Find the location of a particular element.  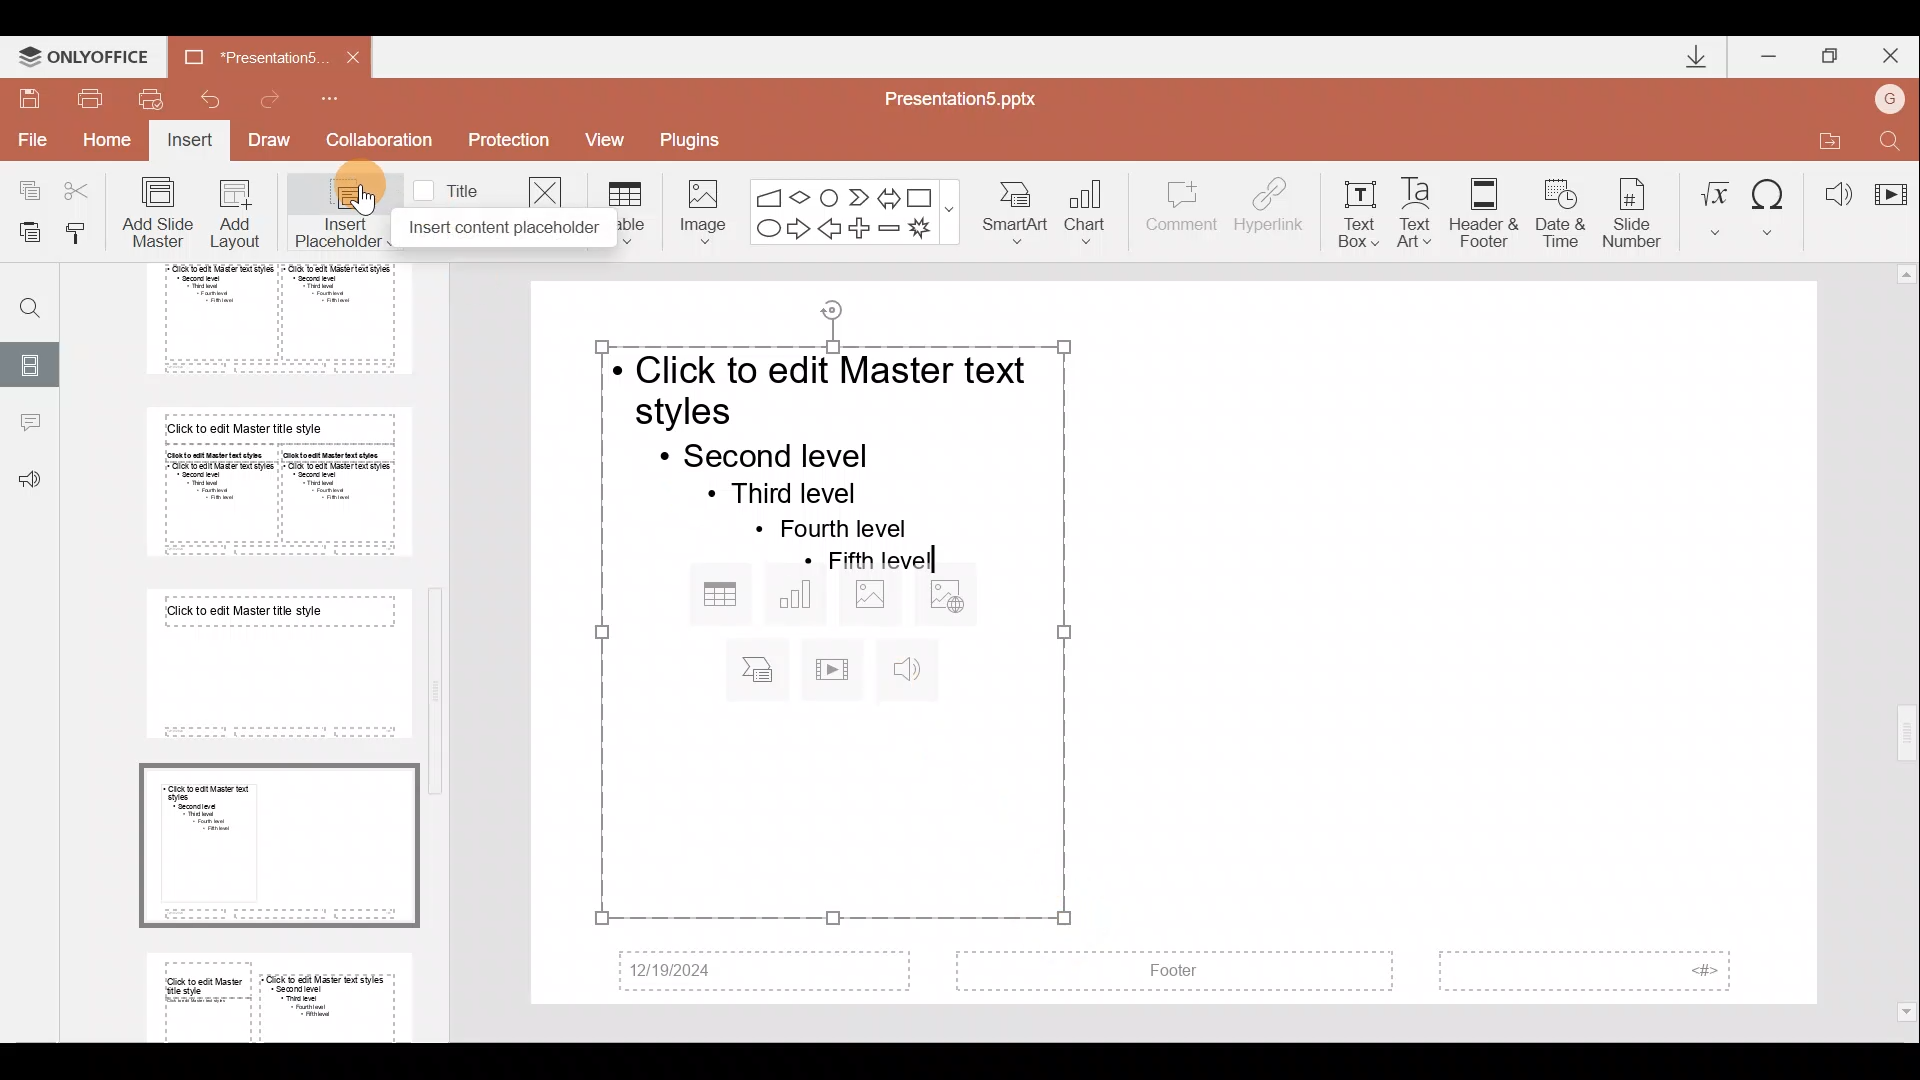

Document name is located at coordinates (239, 56).